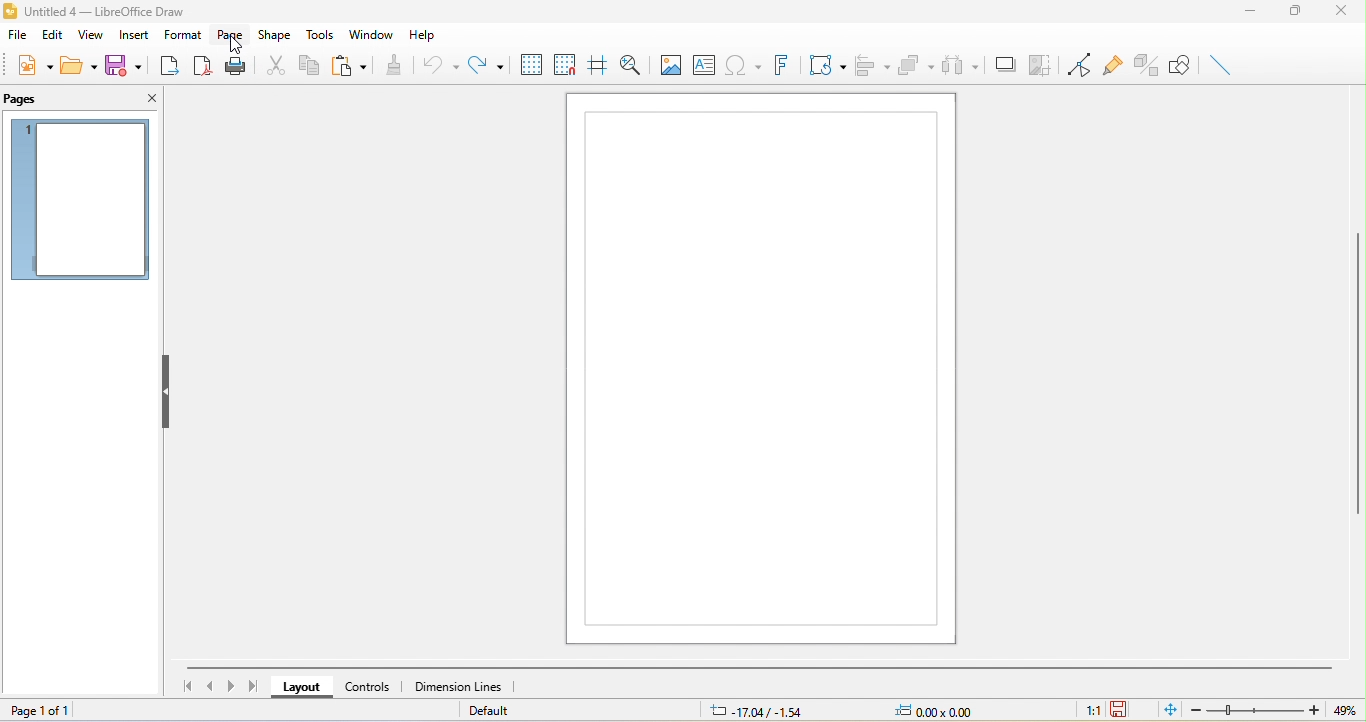 This screenshot has width=1366, height=722. I want to click on insert line, so click(1221, 68).